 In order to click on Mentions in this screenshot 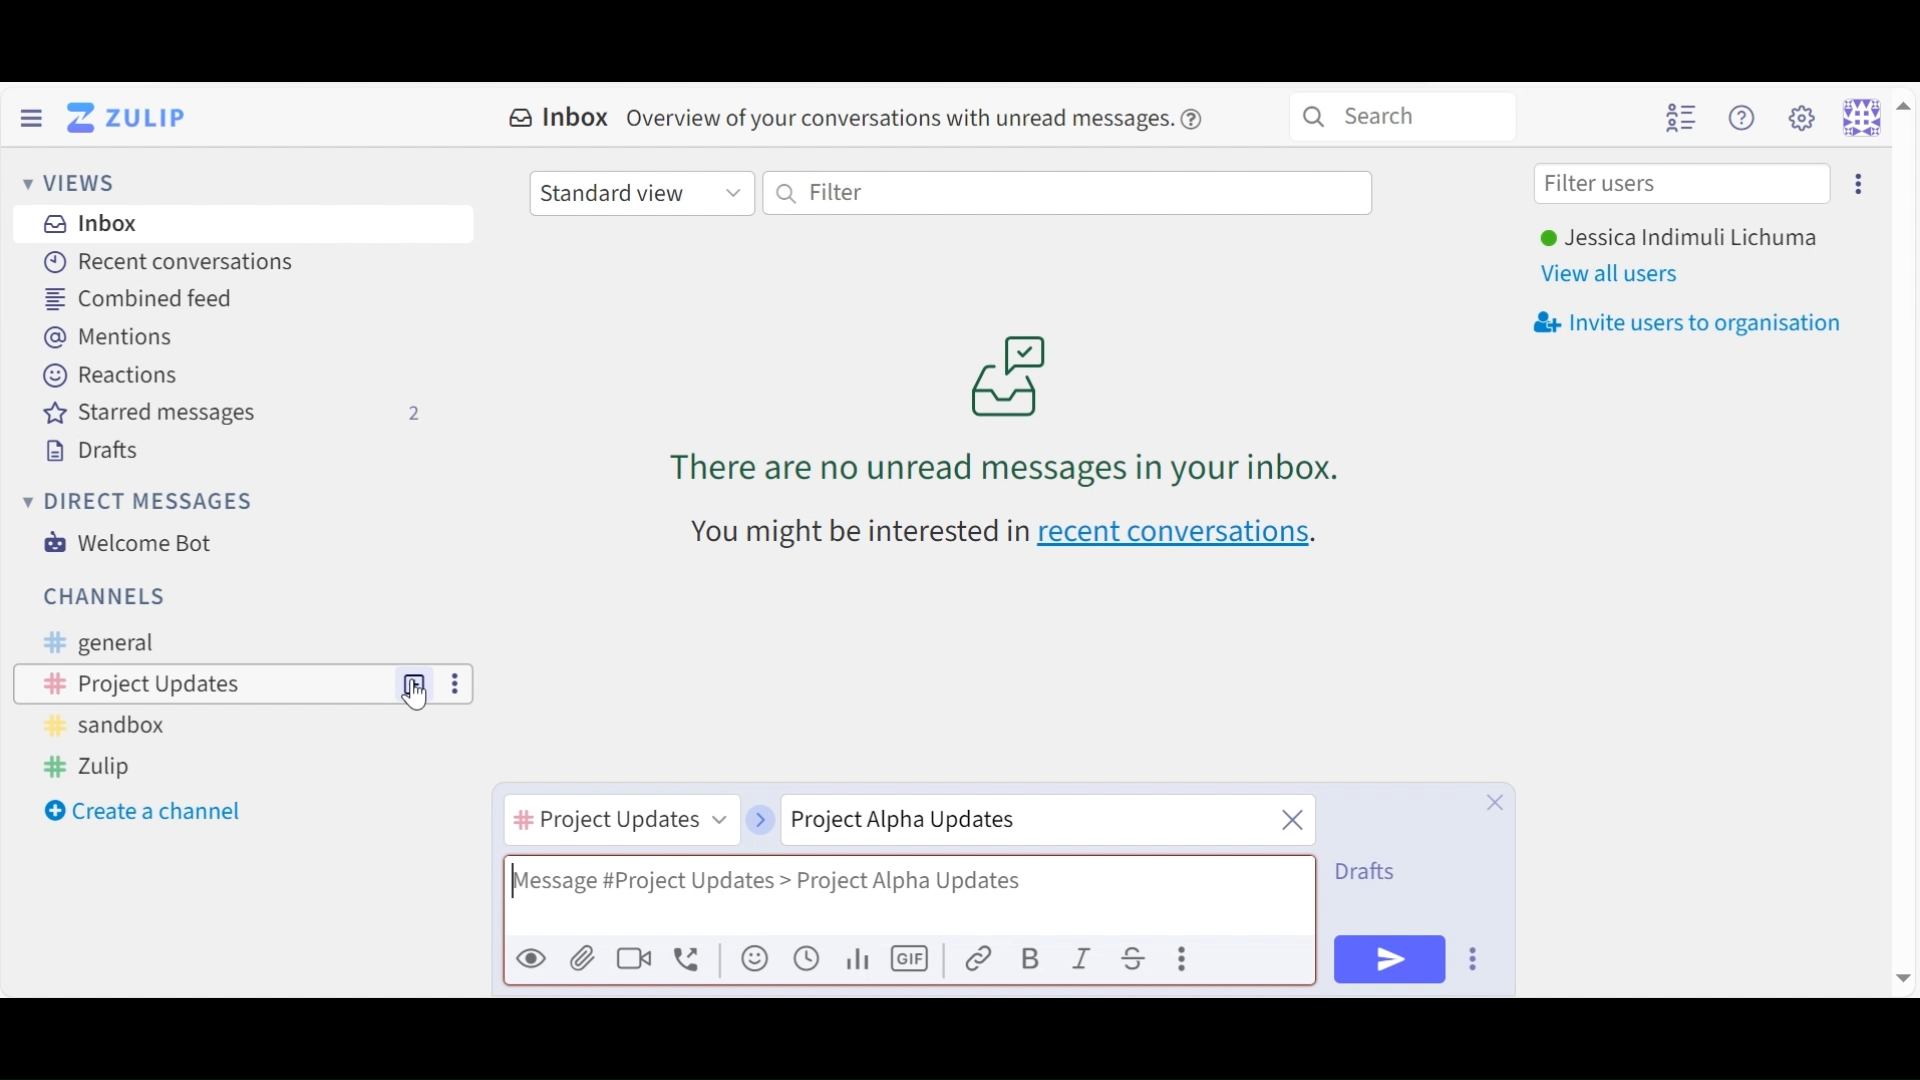, I will do `click(110, 336)`.